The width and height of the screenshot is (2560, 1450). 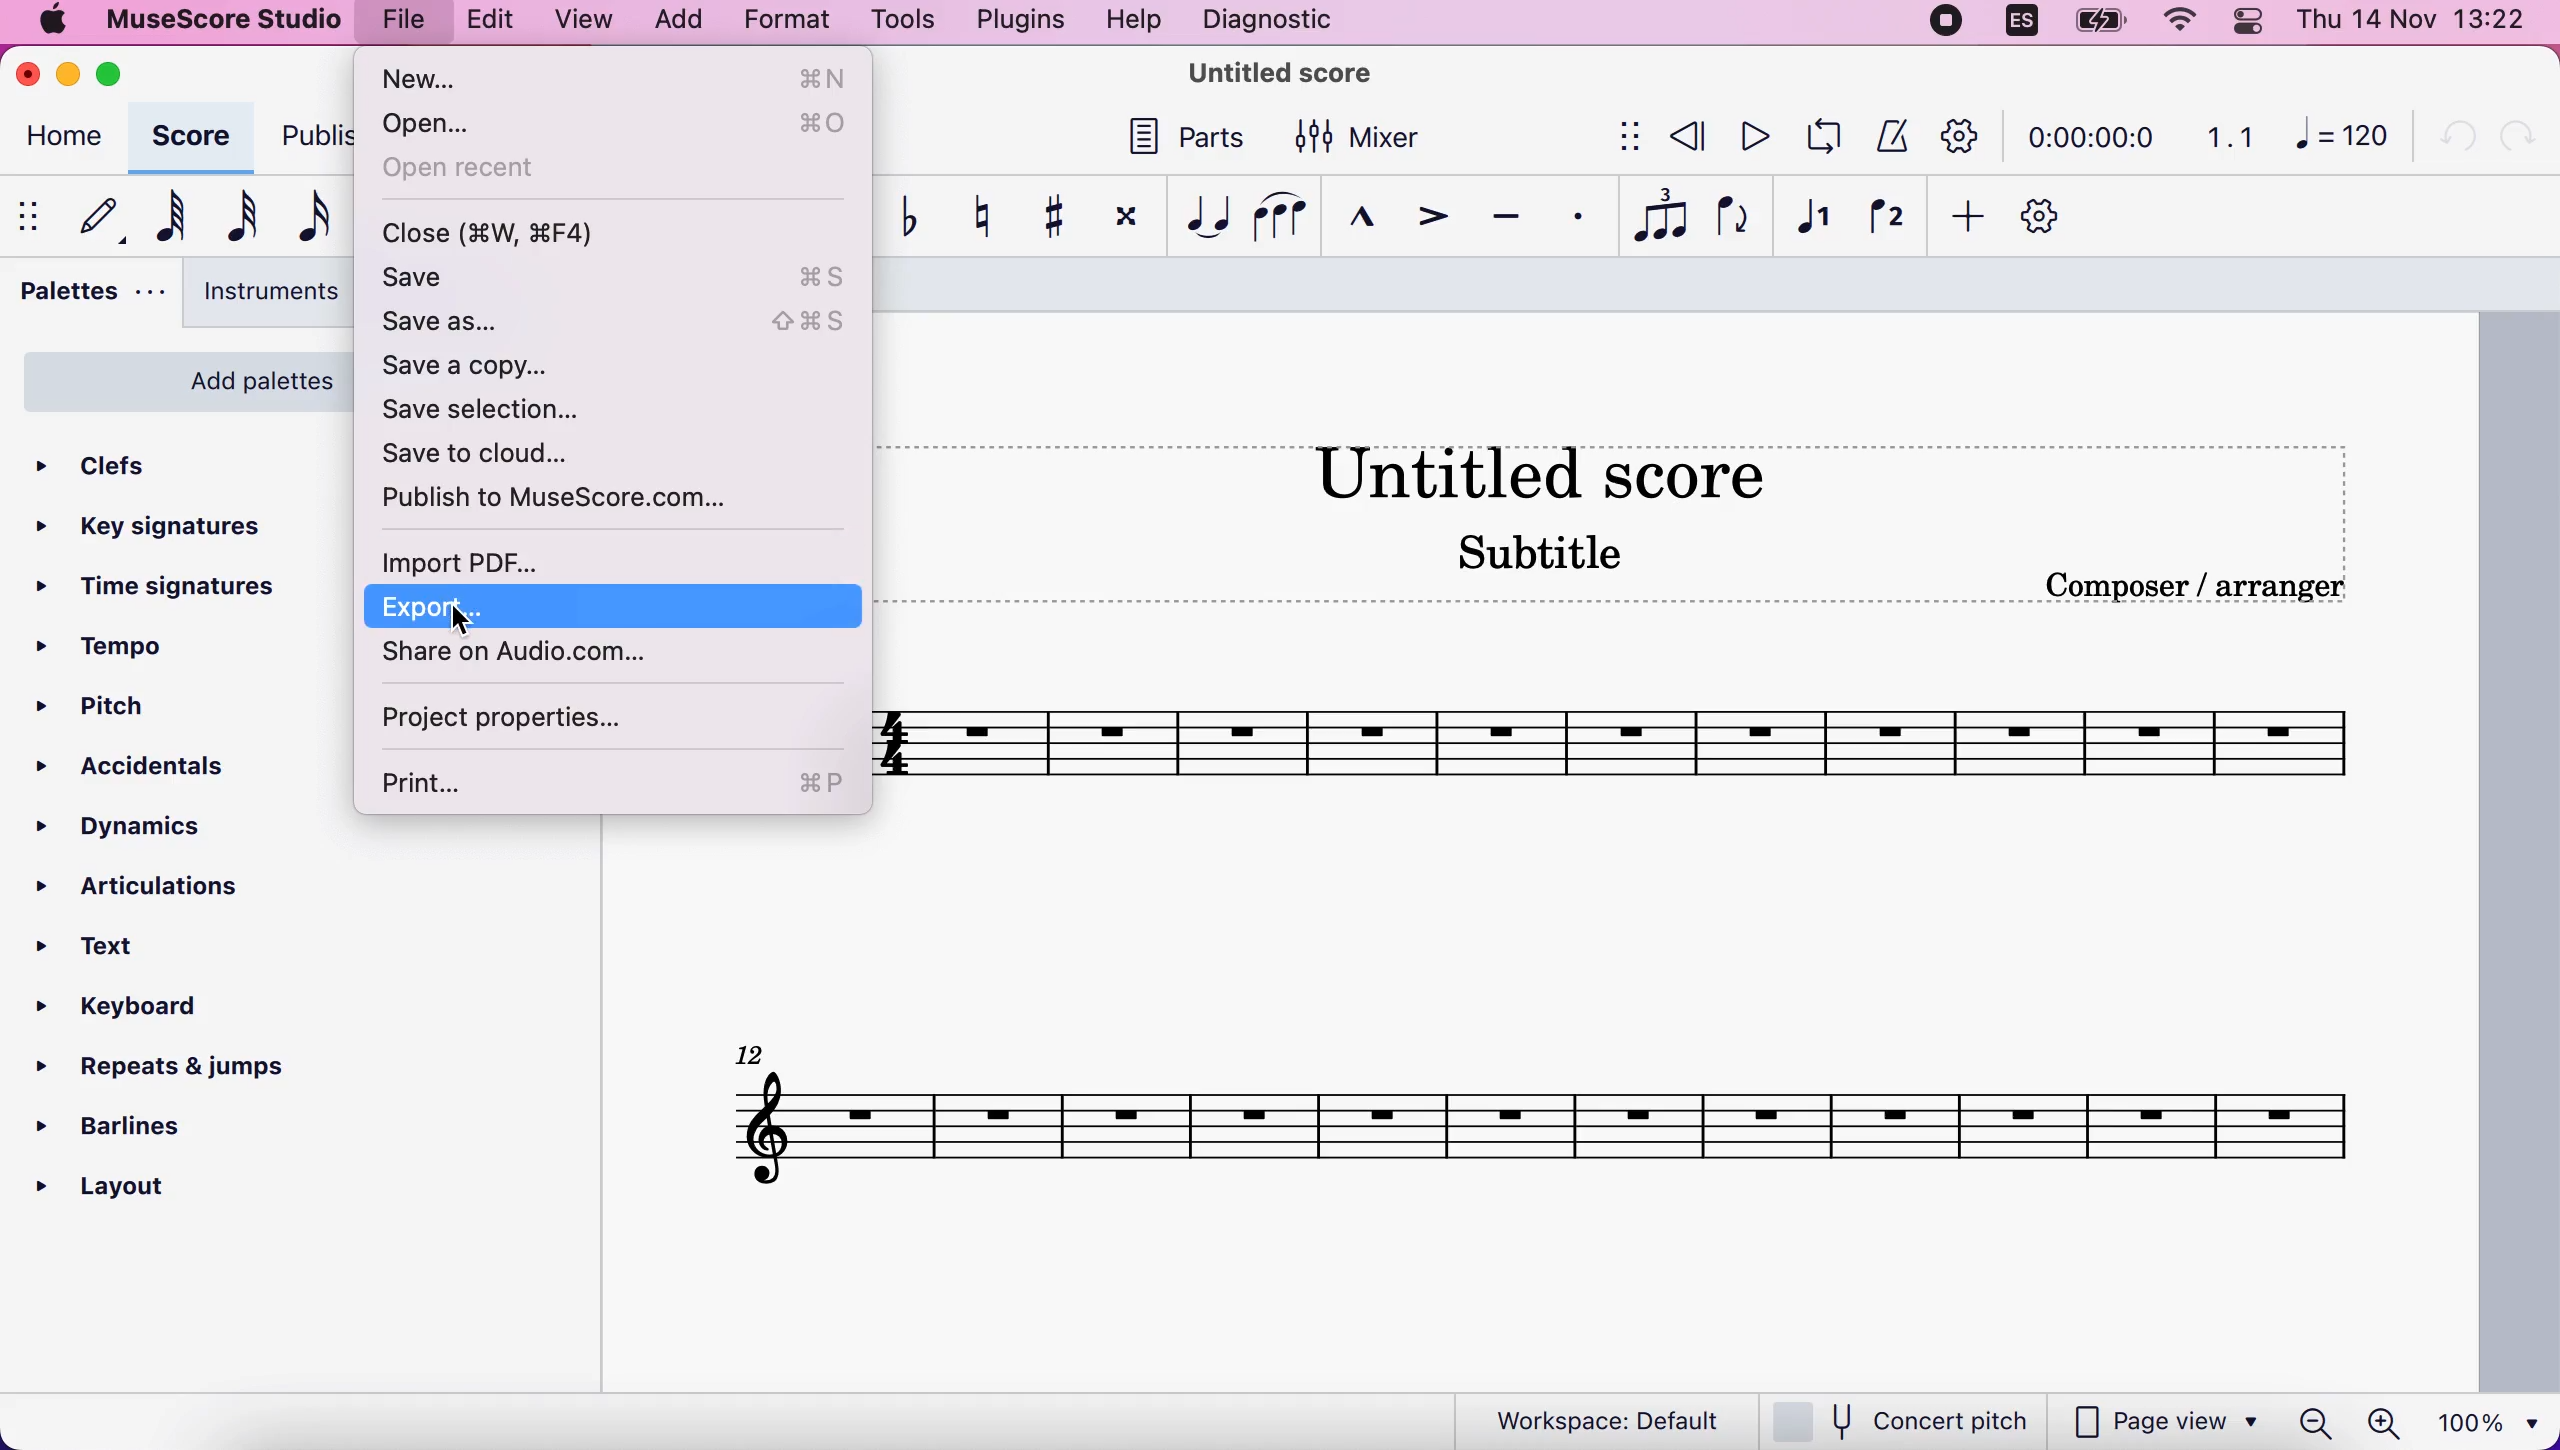 I want to click on open, so click(x=619, y=122).